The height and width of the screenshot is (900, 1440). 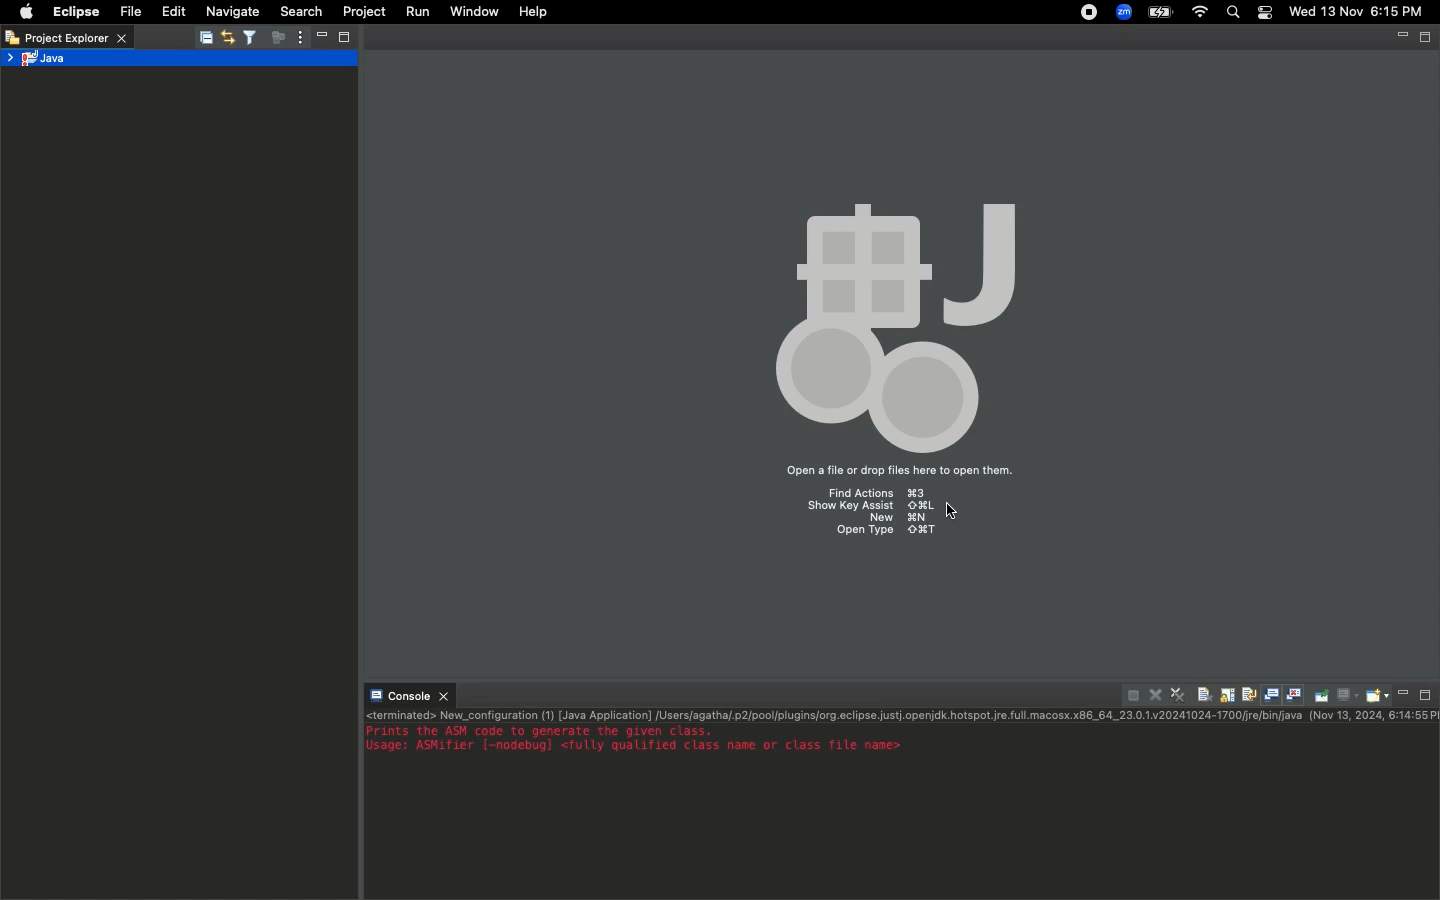 What do you see at coordinates (877, 494) in the screenshot?
I see `Find Actions ⌘3` at bounding box center [877, 494].